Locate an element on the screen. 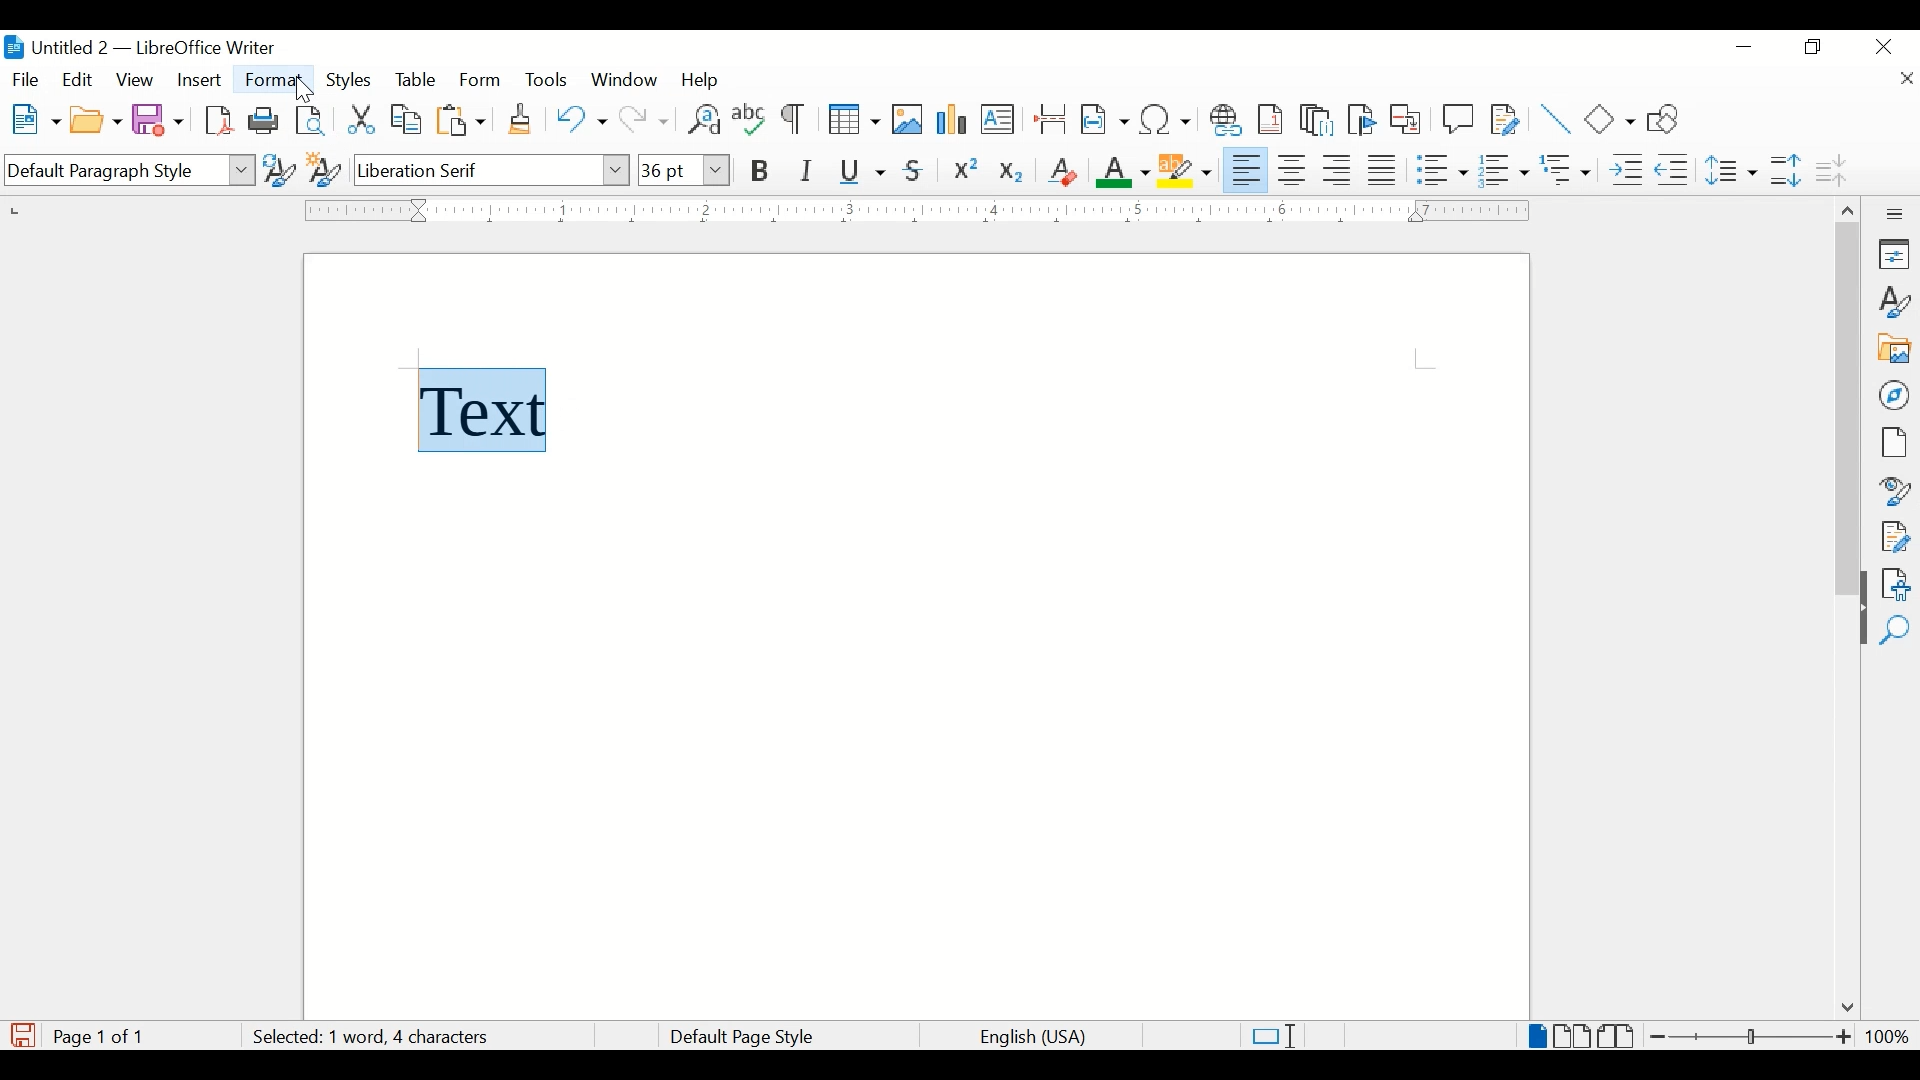 The width and height of the screenshot is (1920, 1080). font name is located at coordinates (493, 169).